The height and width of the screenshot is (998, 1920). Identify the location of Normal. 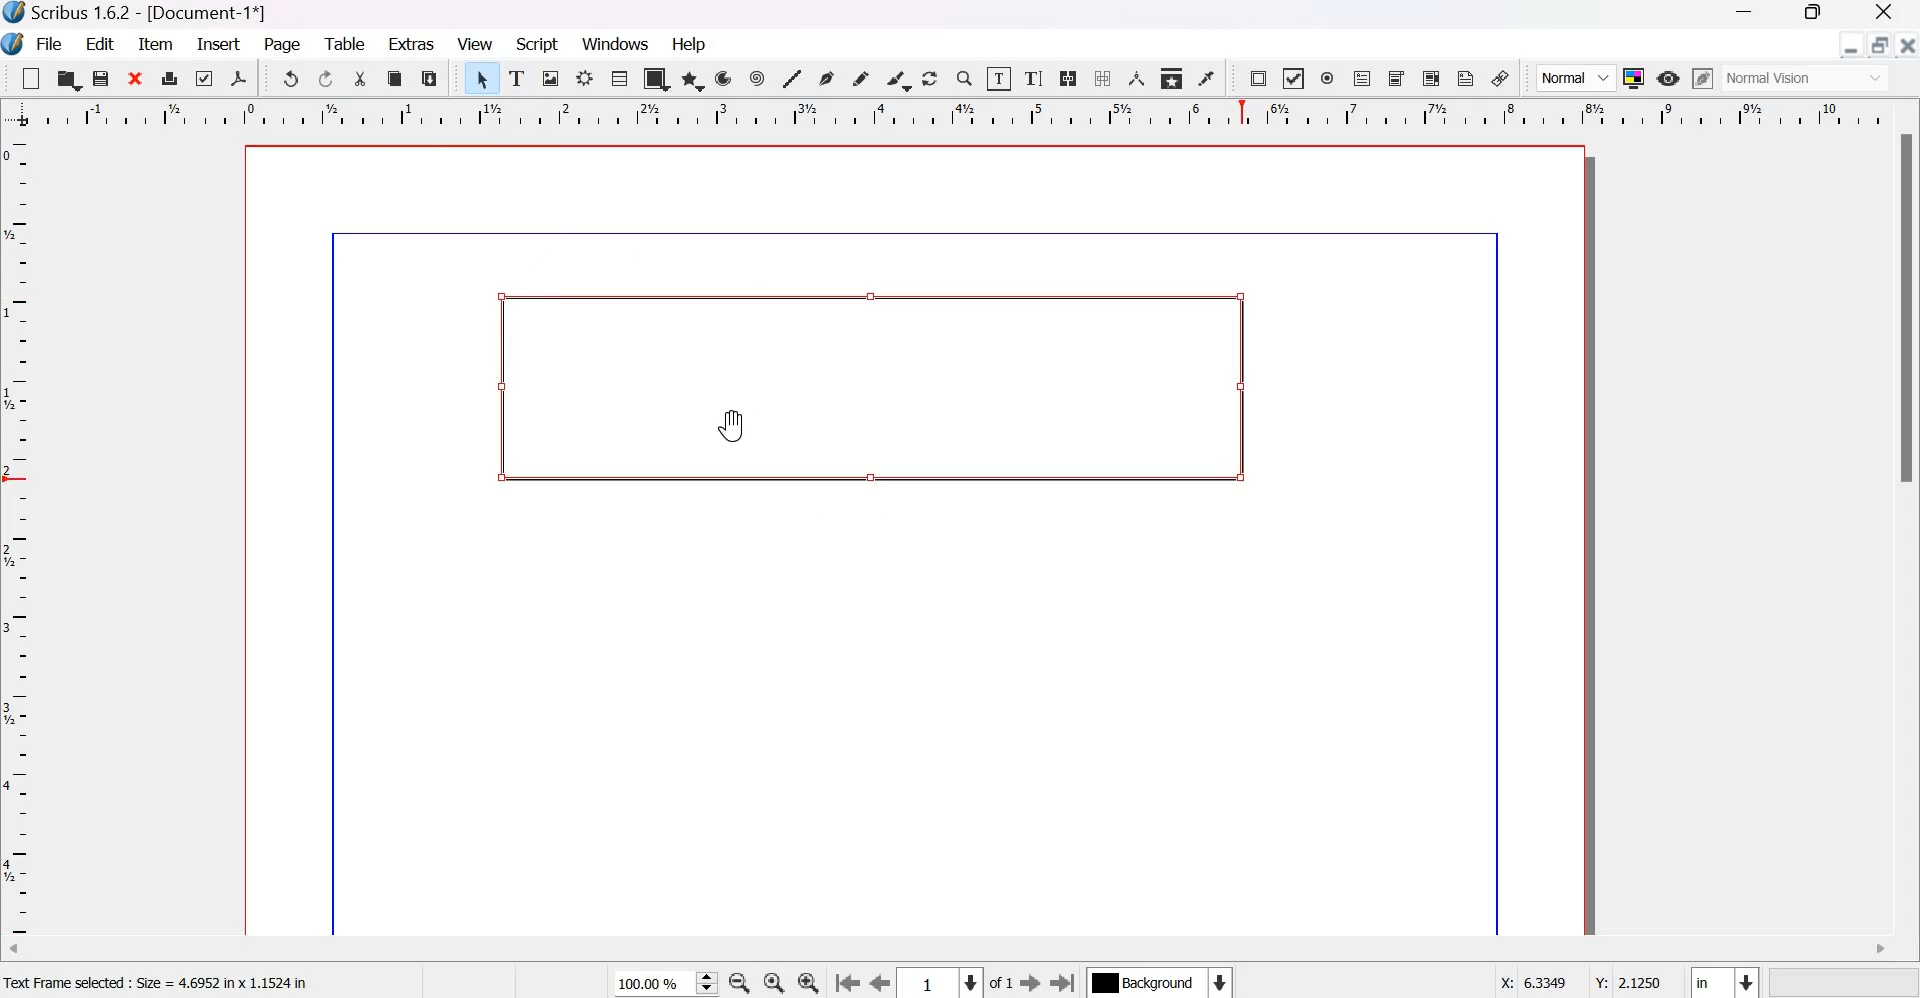
(1576, 78).